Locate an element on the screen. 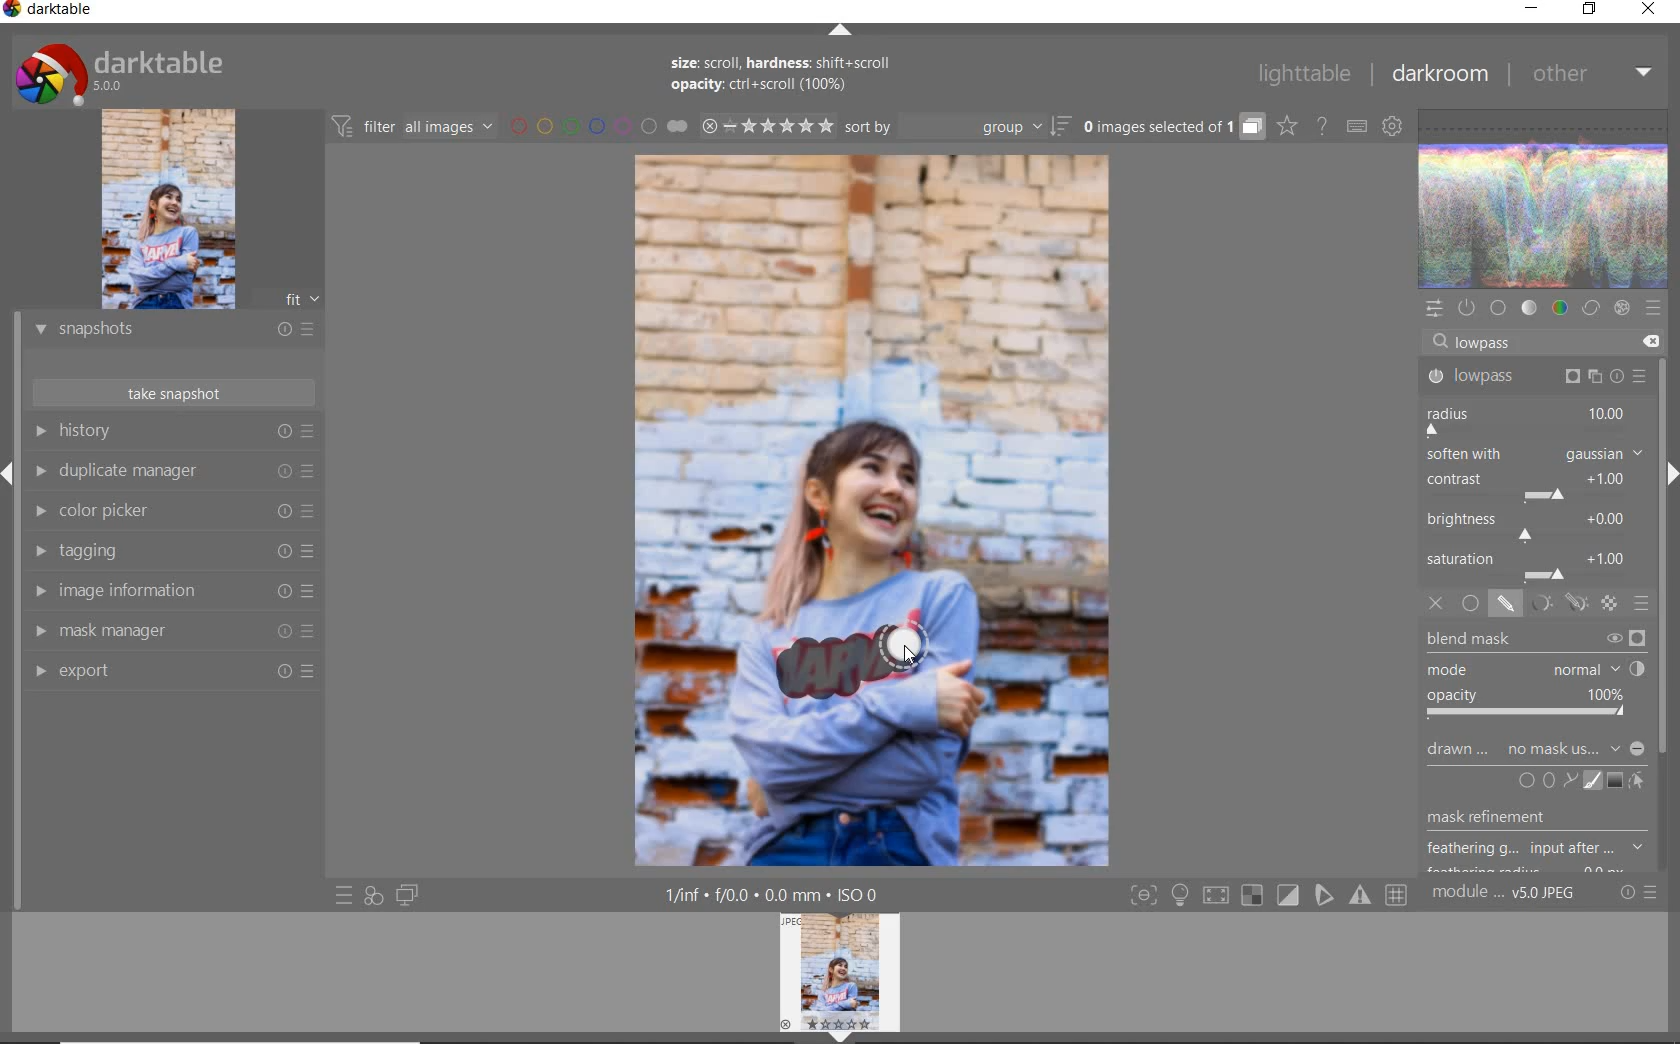 Image resolution: width=1680 pixels, height=1044 pixels. saturation is located at coordinates (1533, 565).